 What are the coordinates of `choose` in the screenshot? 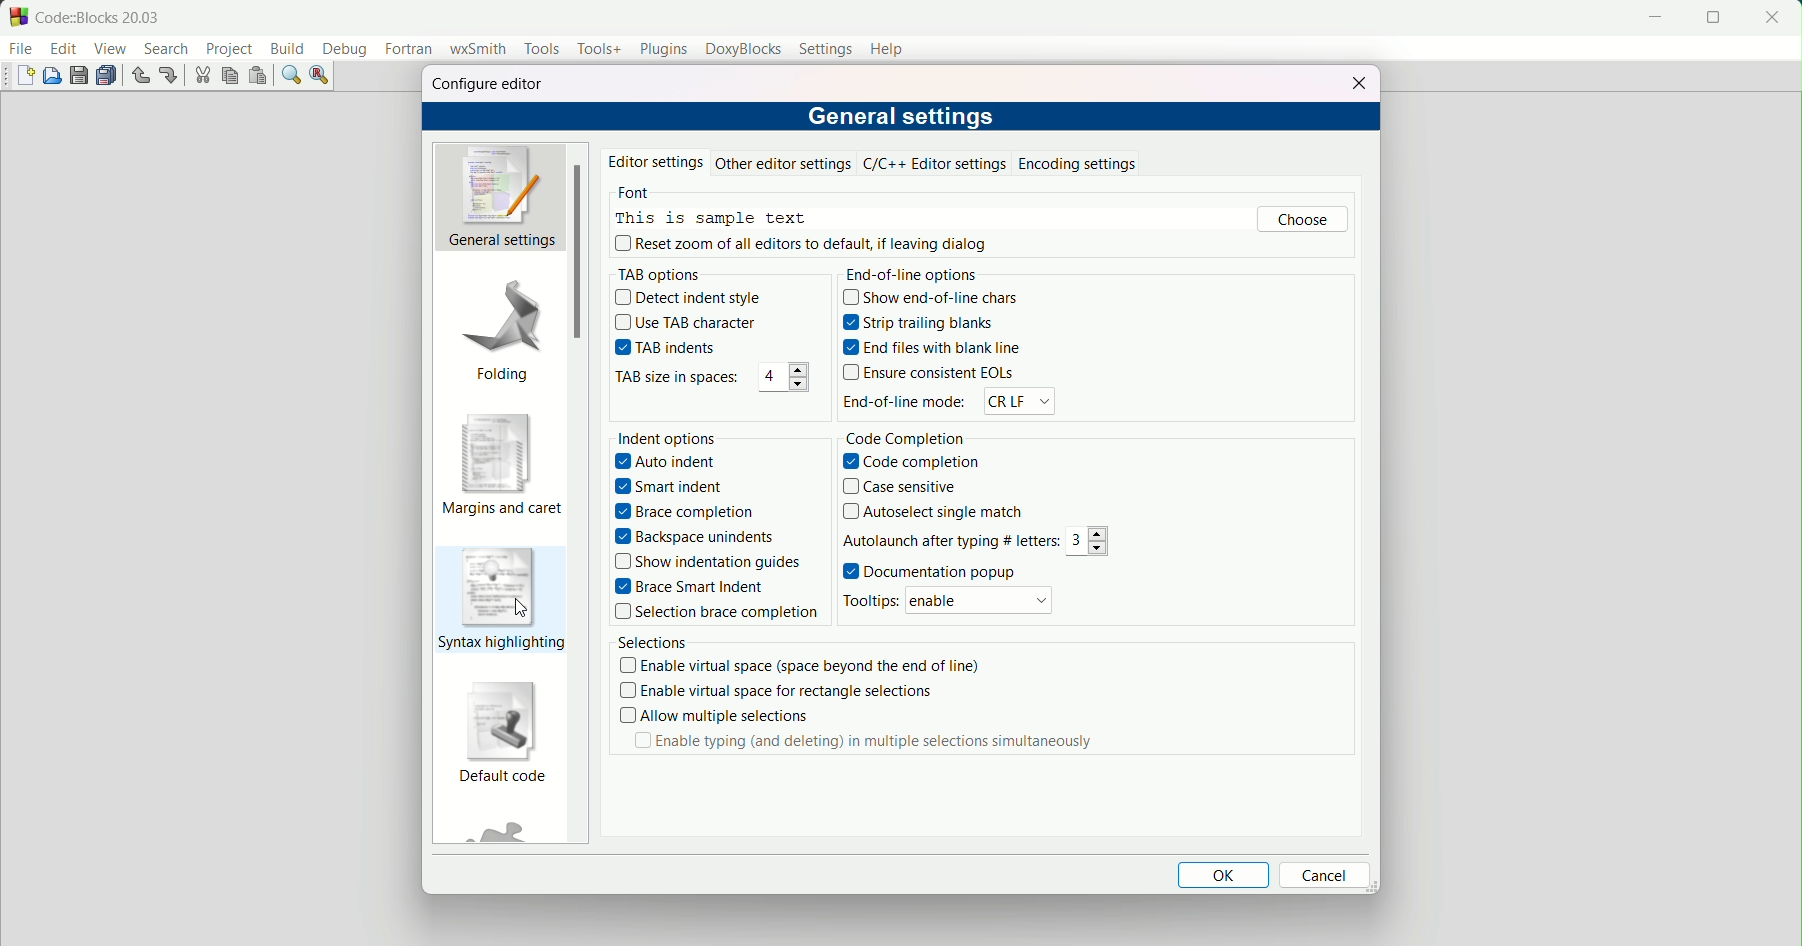 It's located at (1303, 220).